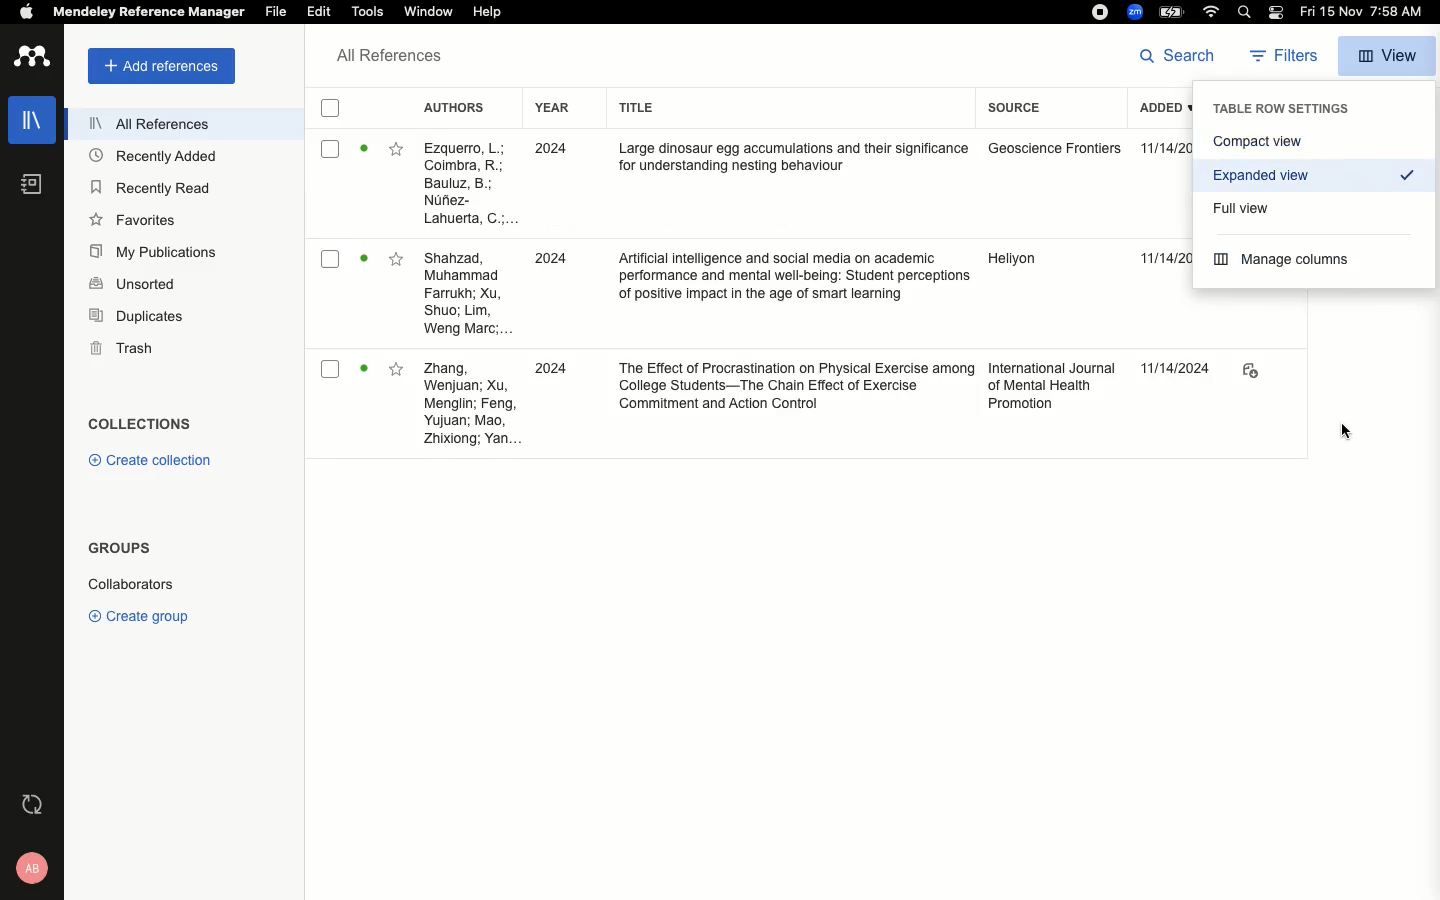 This screenshot has width=1440, height=900. What do you see at coordinates (139, 123) in the screenshot?
I see `All references` at bounding box center [139, 123].